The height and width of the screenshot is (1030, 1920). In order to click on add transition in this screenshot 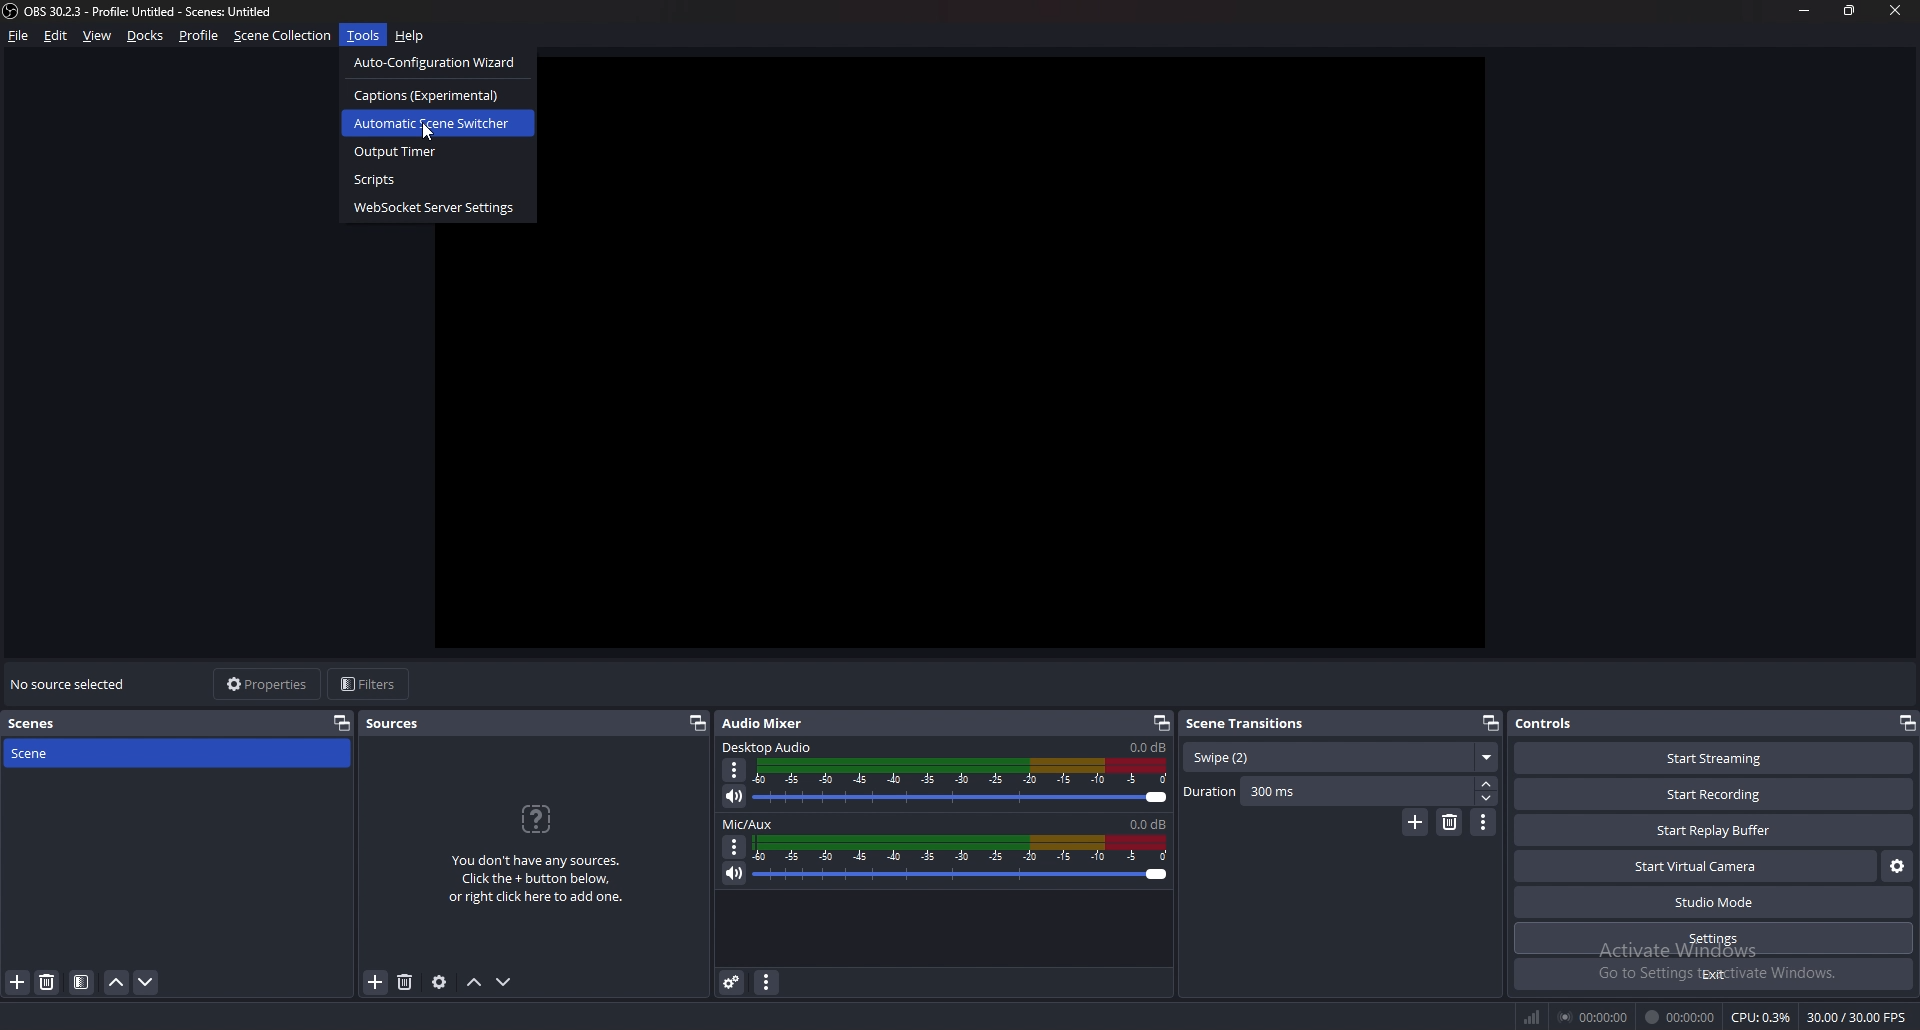, I will do `click(1415, 822)`.